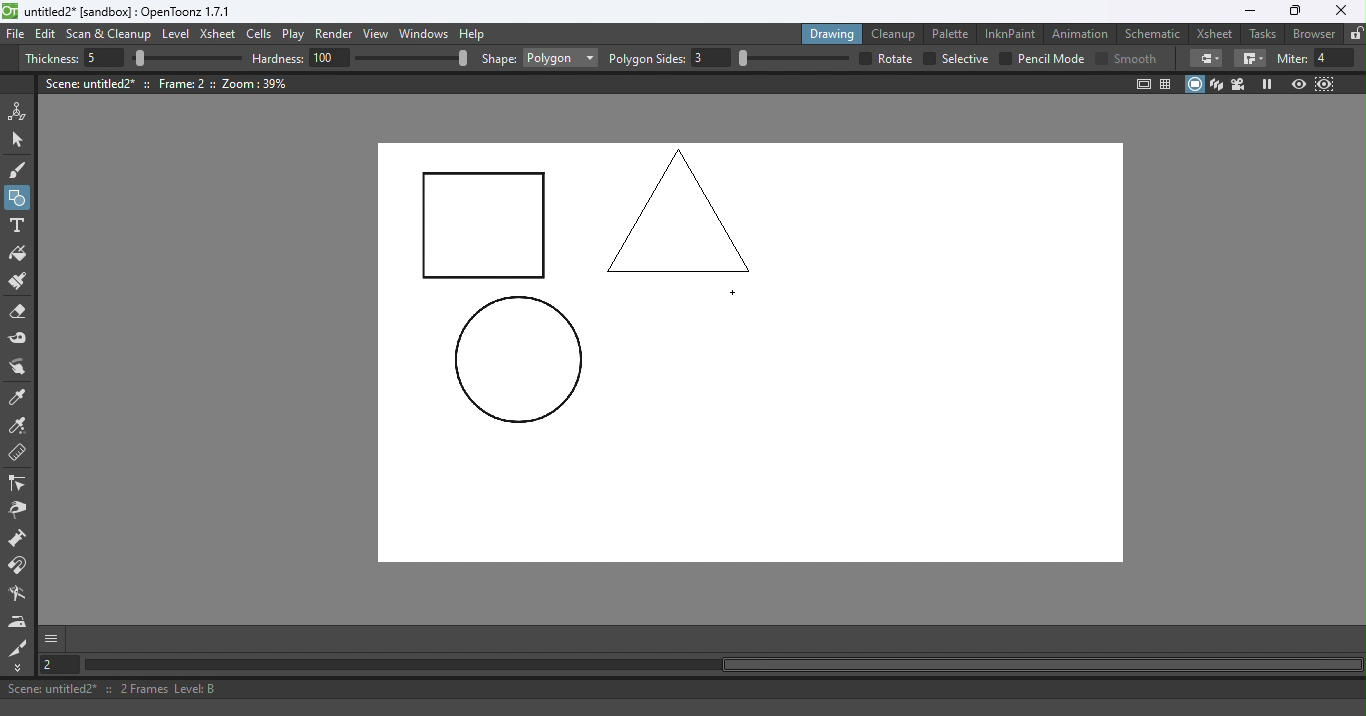 The height and width of the screenshot is (716, 1366). I want to click on Geometric tool, so click(19, 198).